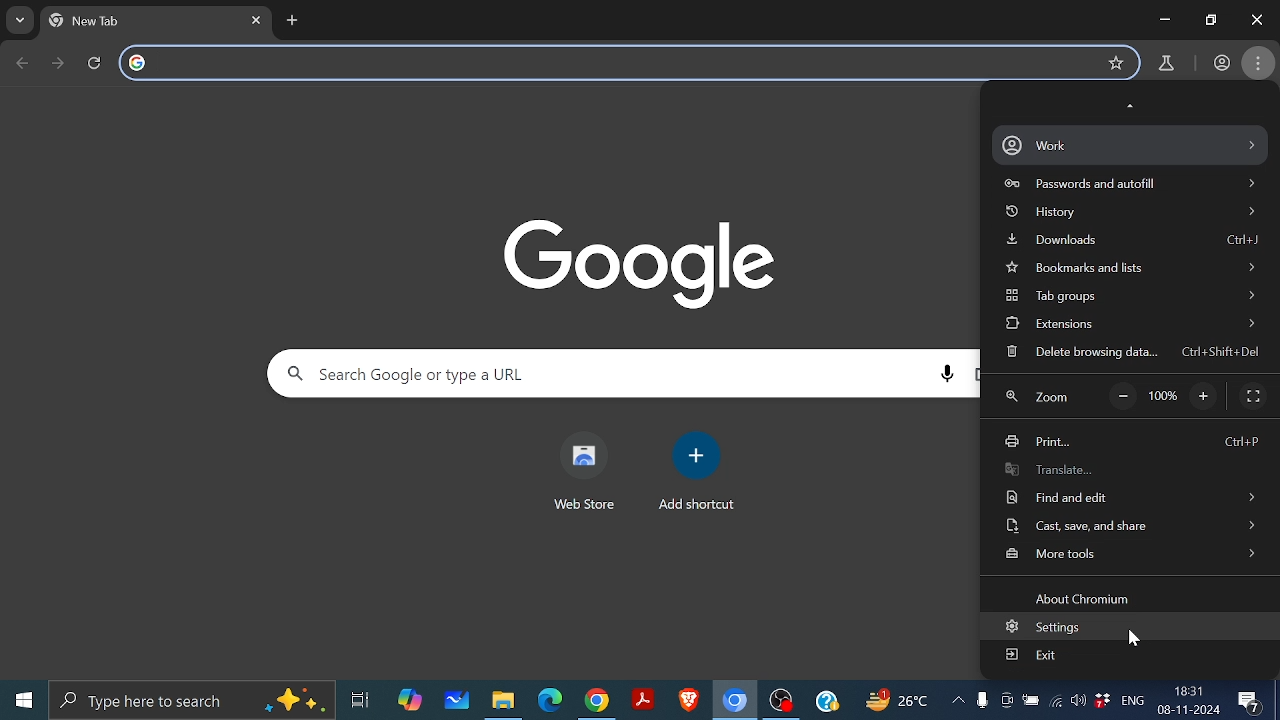 The width and height of the screenshot is (1280, 720). What do you see at coordinates (1133, 703) in the screenshot?
I see `language` at bounding box center [1133, 703].